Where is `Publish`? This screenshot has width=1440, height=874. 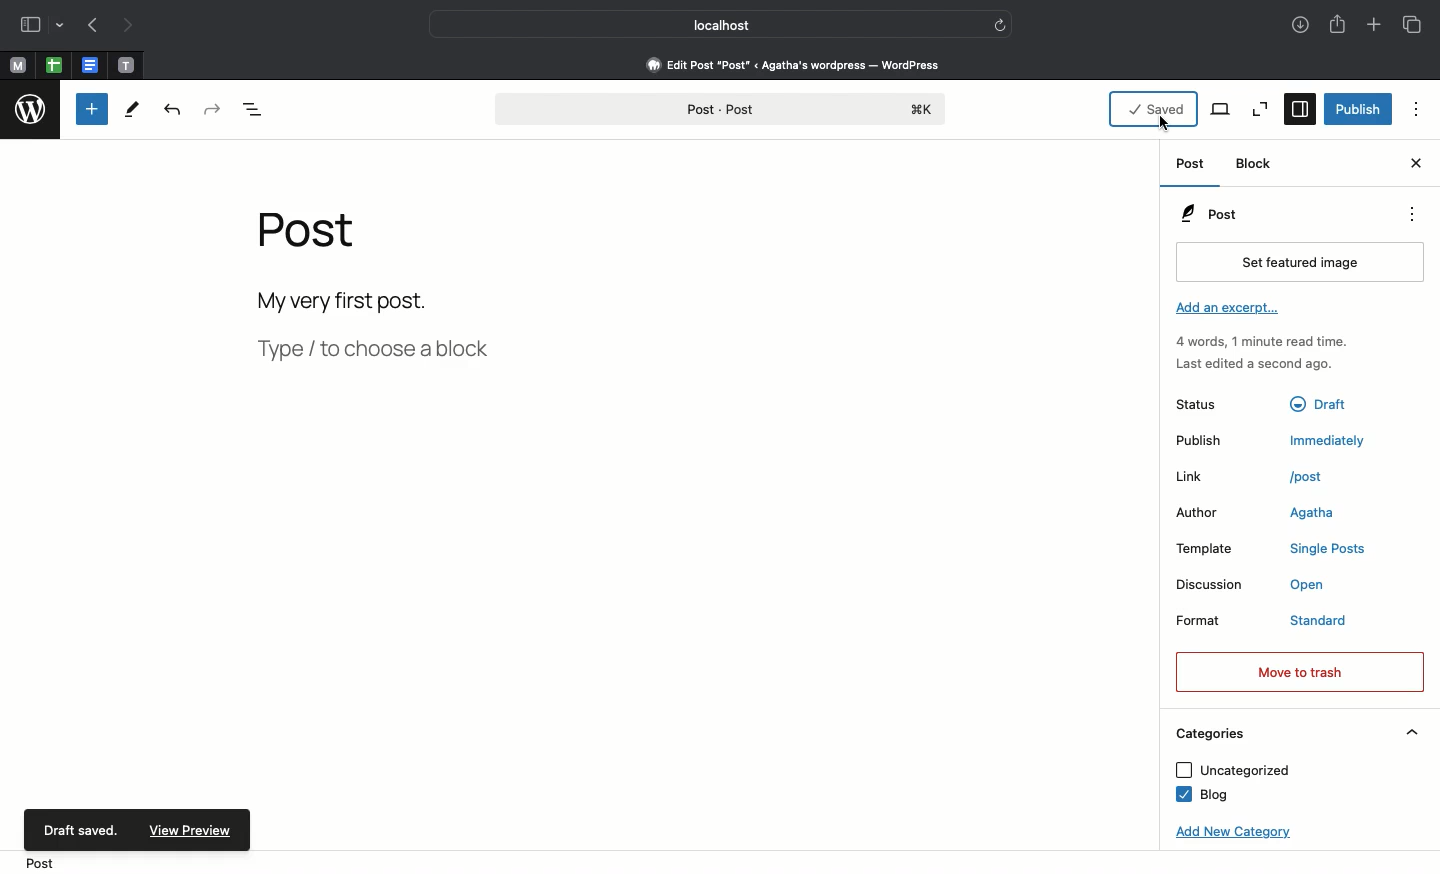
Publish is located at coordinates (1359, 109).